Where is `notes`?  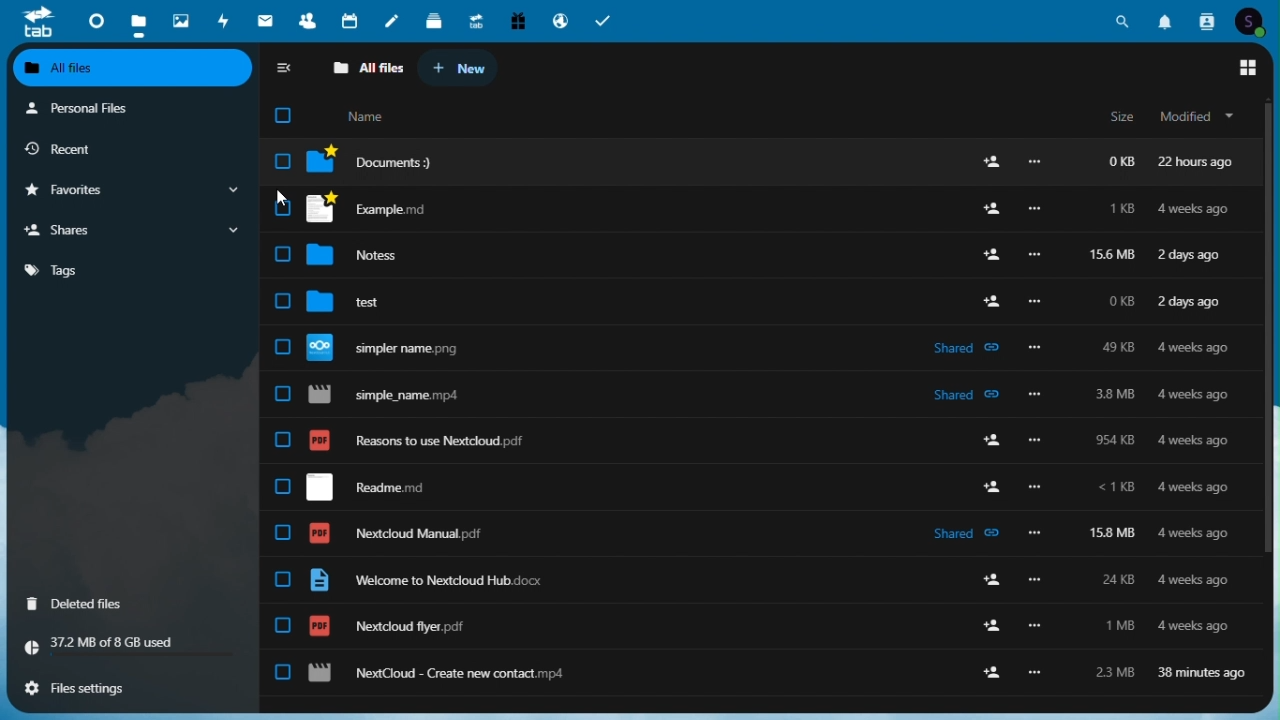 notes is located at coordinates (394, 20).